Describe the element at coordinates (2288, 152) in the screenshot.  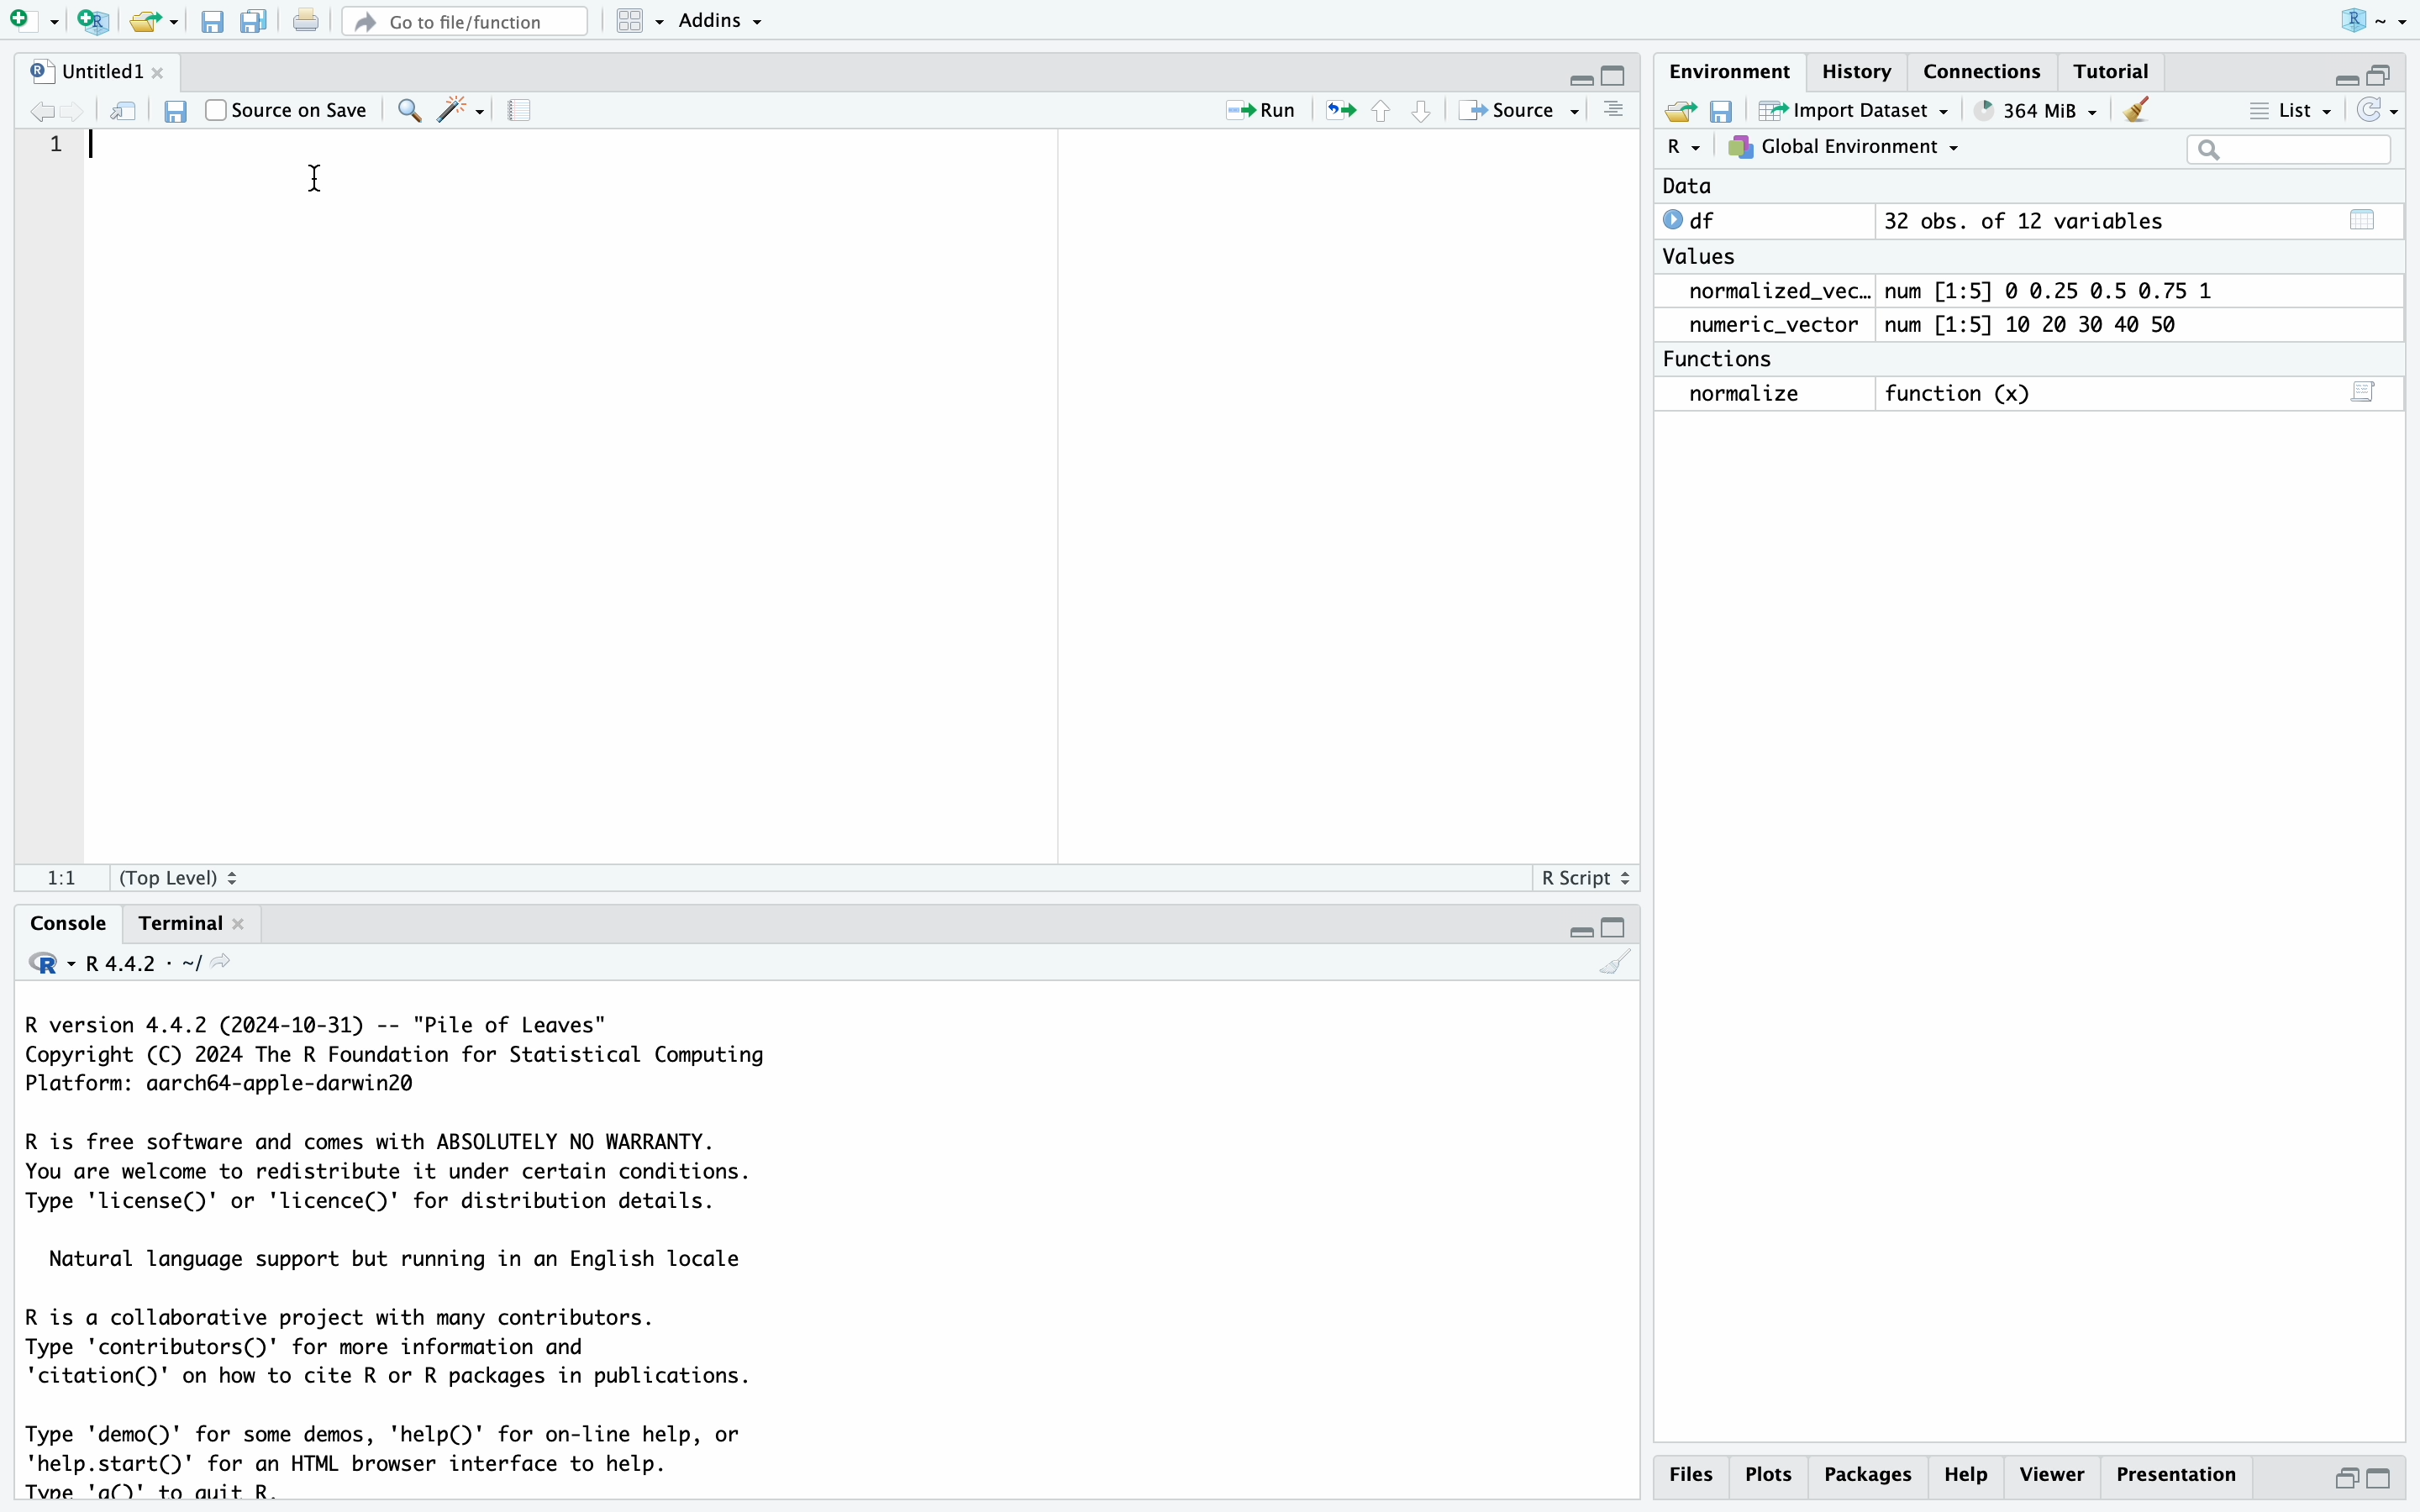
I see `Search Bar` at that location.